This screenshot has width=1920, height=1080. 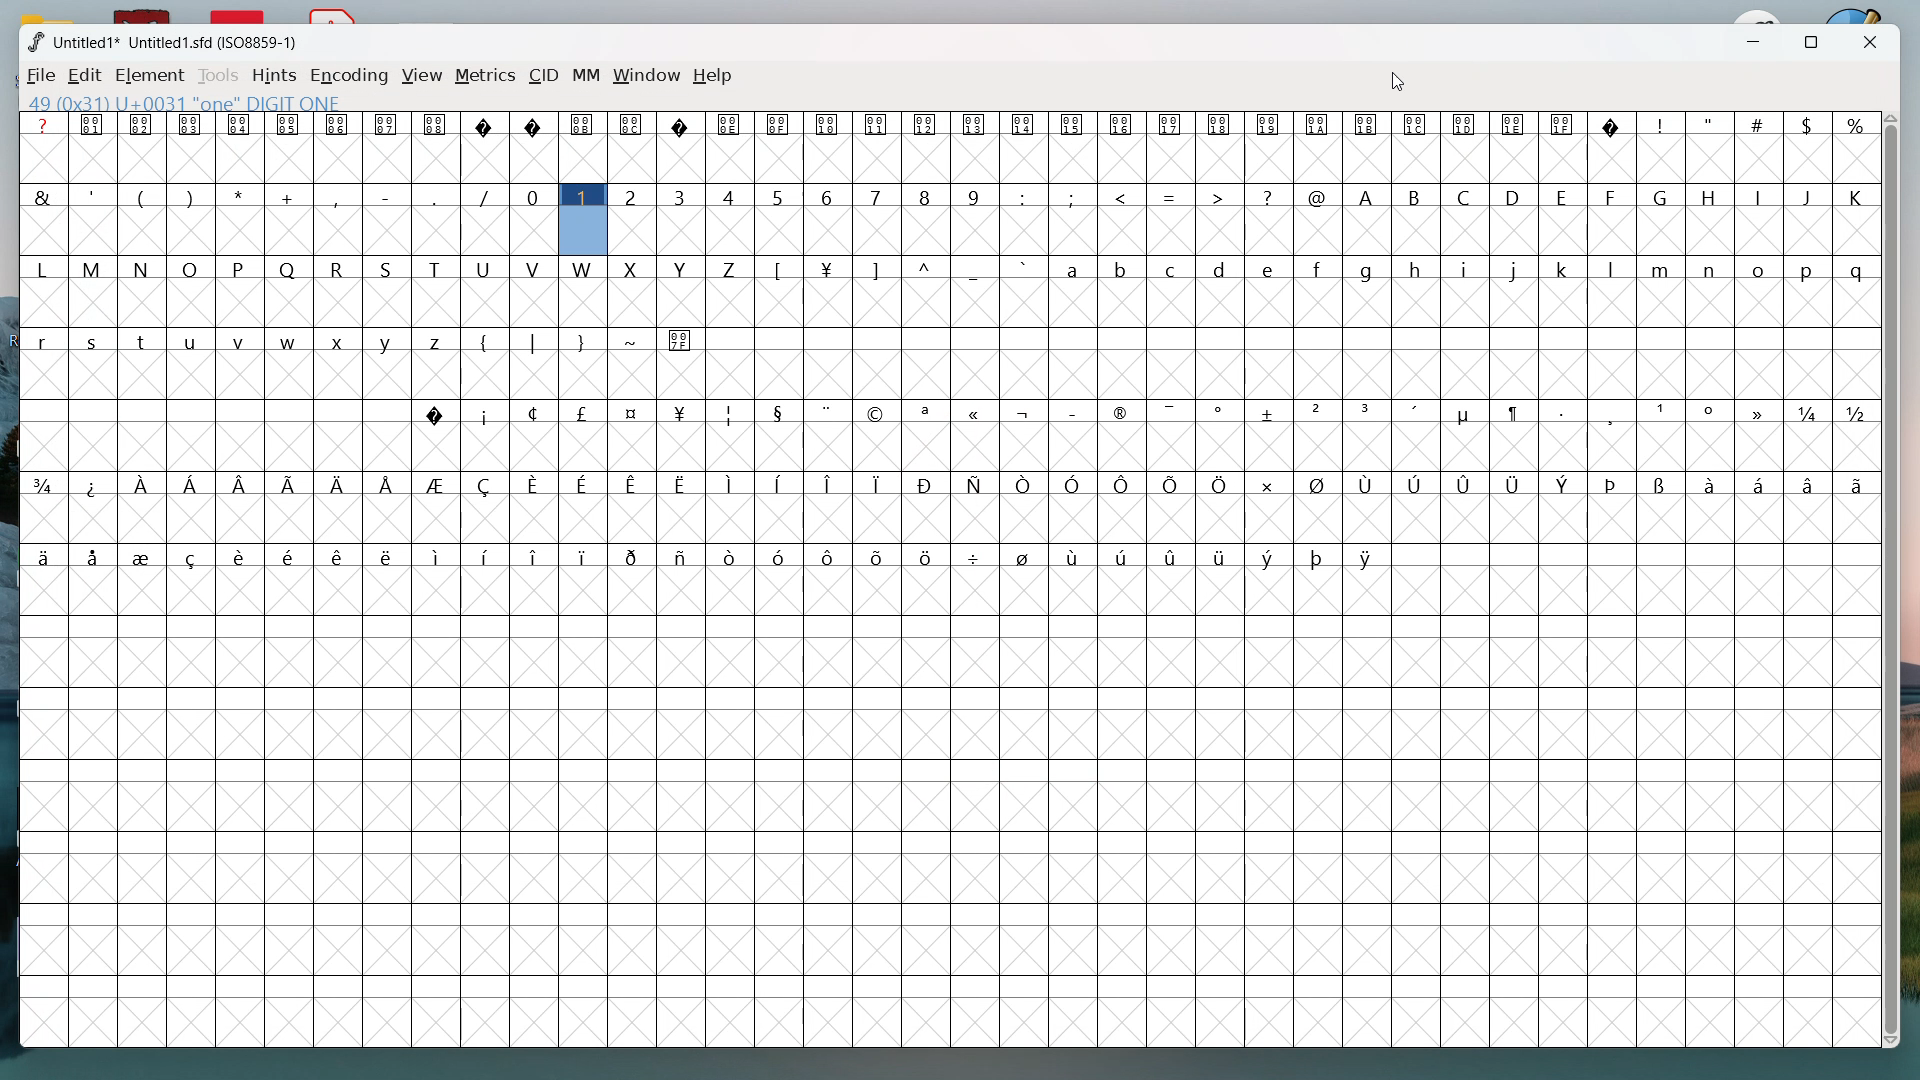 I want to click on symbol, so click(x=1564, y=413).